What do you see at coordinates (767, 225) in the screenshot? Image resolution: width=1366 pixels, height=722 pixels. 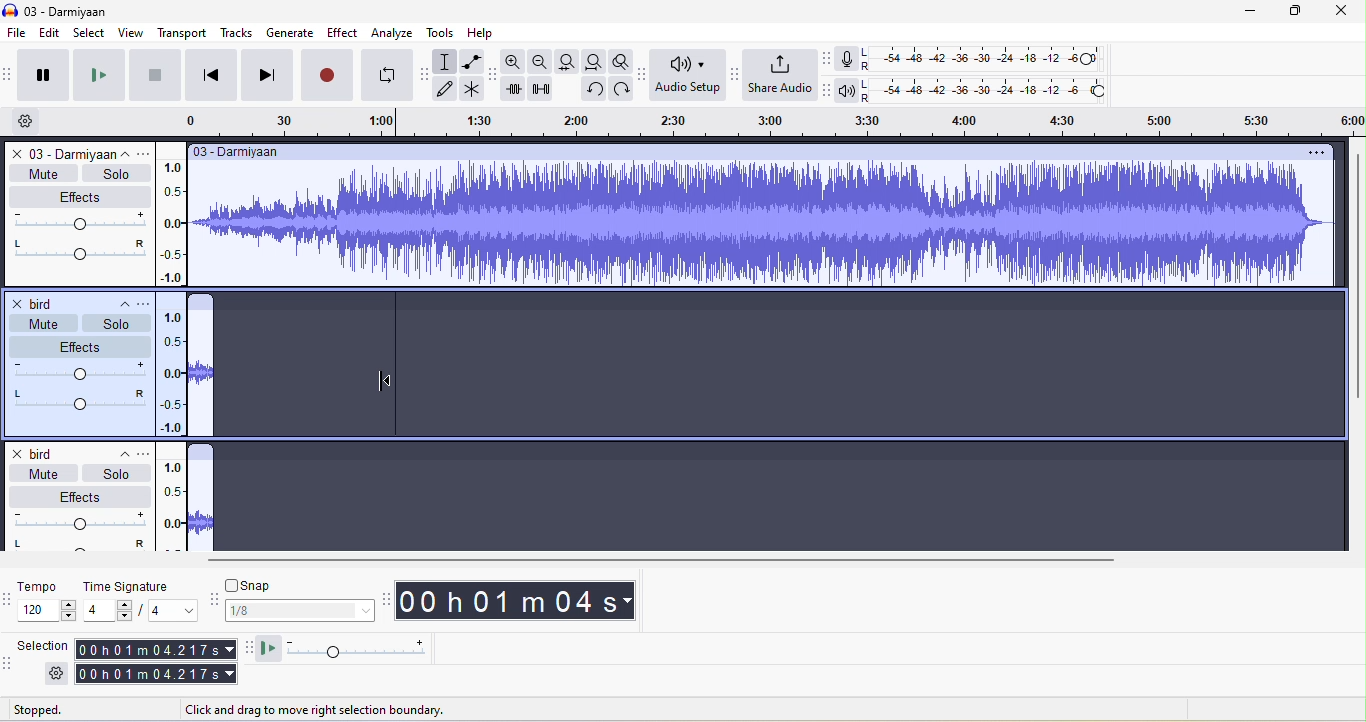 I see `record audio` at bounding box center [767, 225].